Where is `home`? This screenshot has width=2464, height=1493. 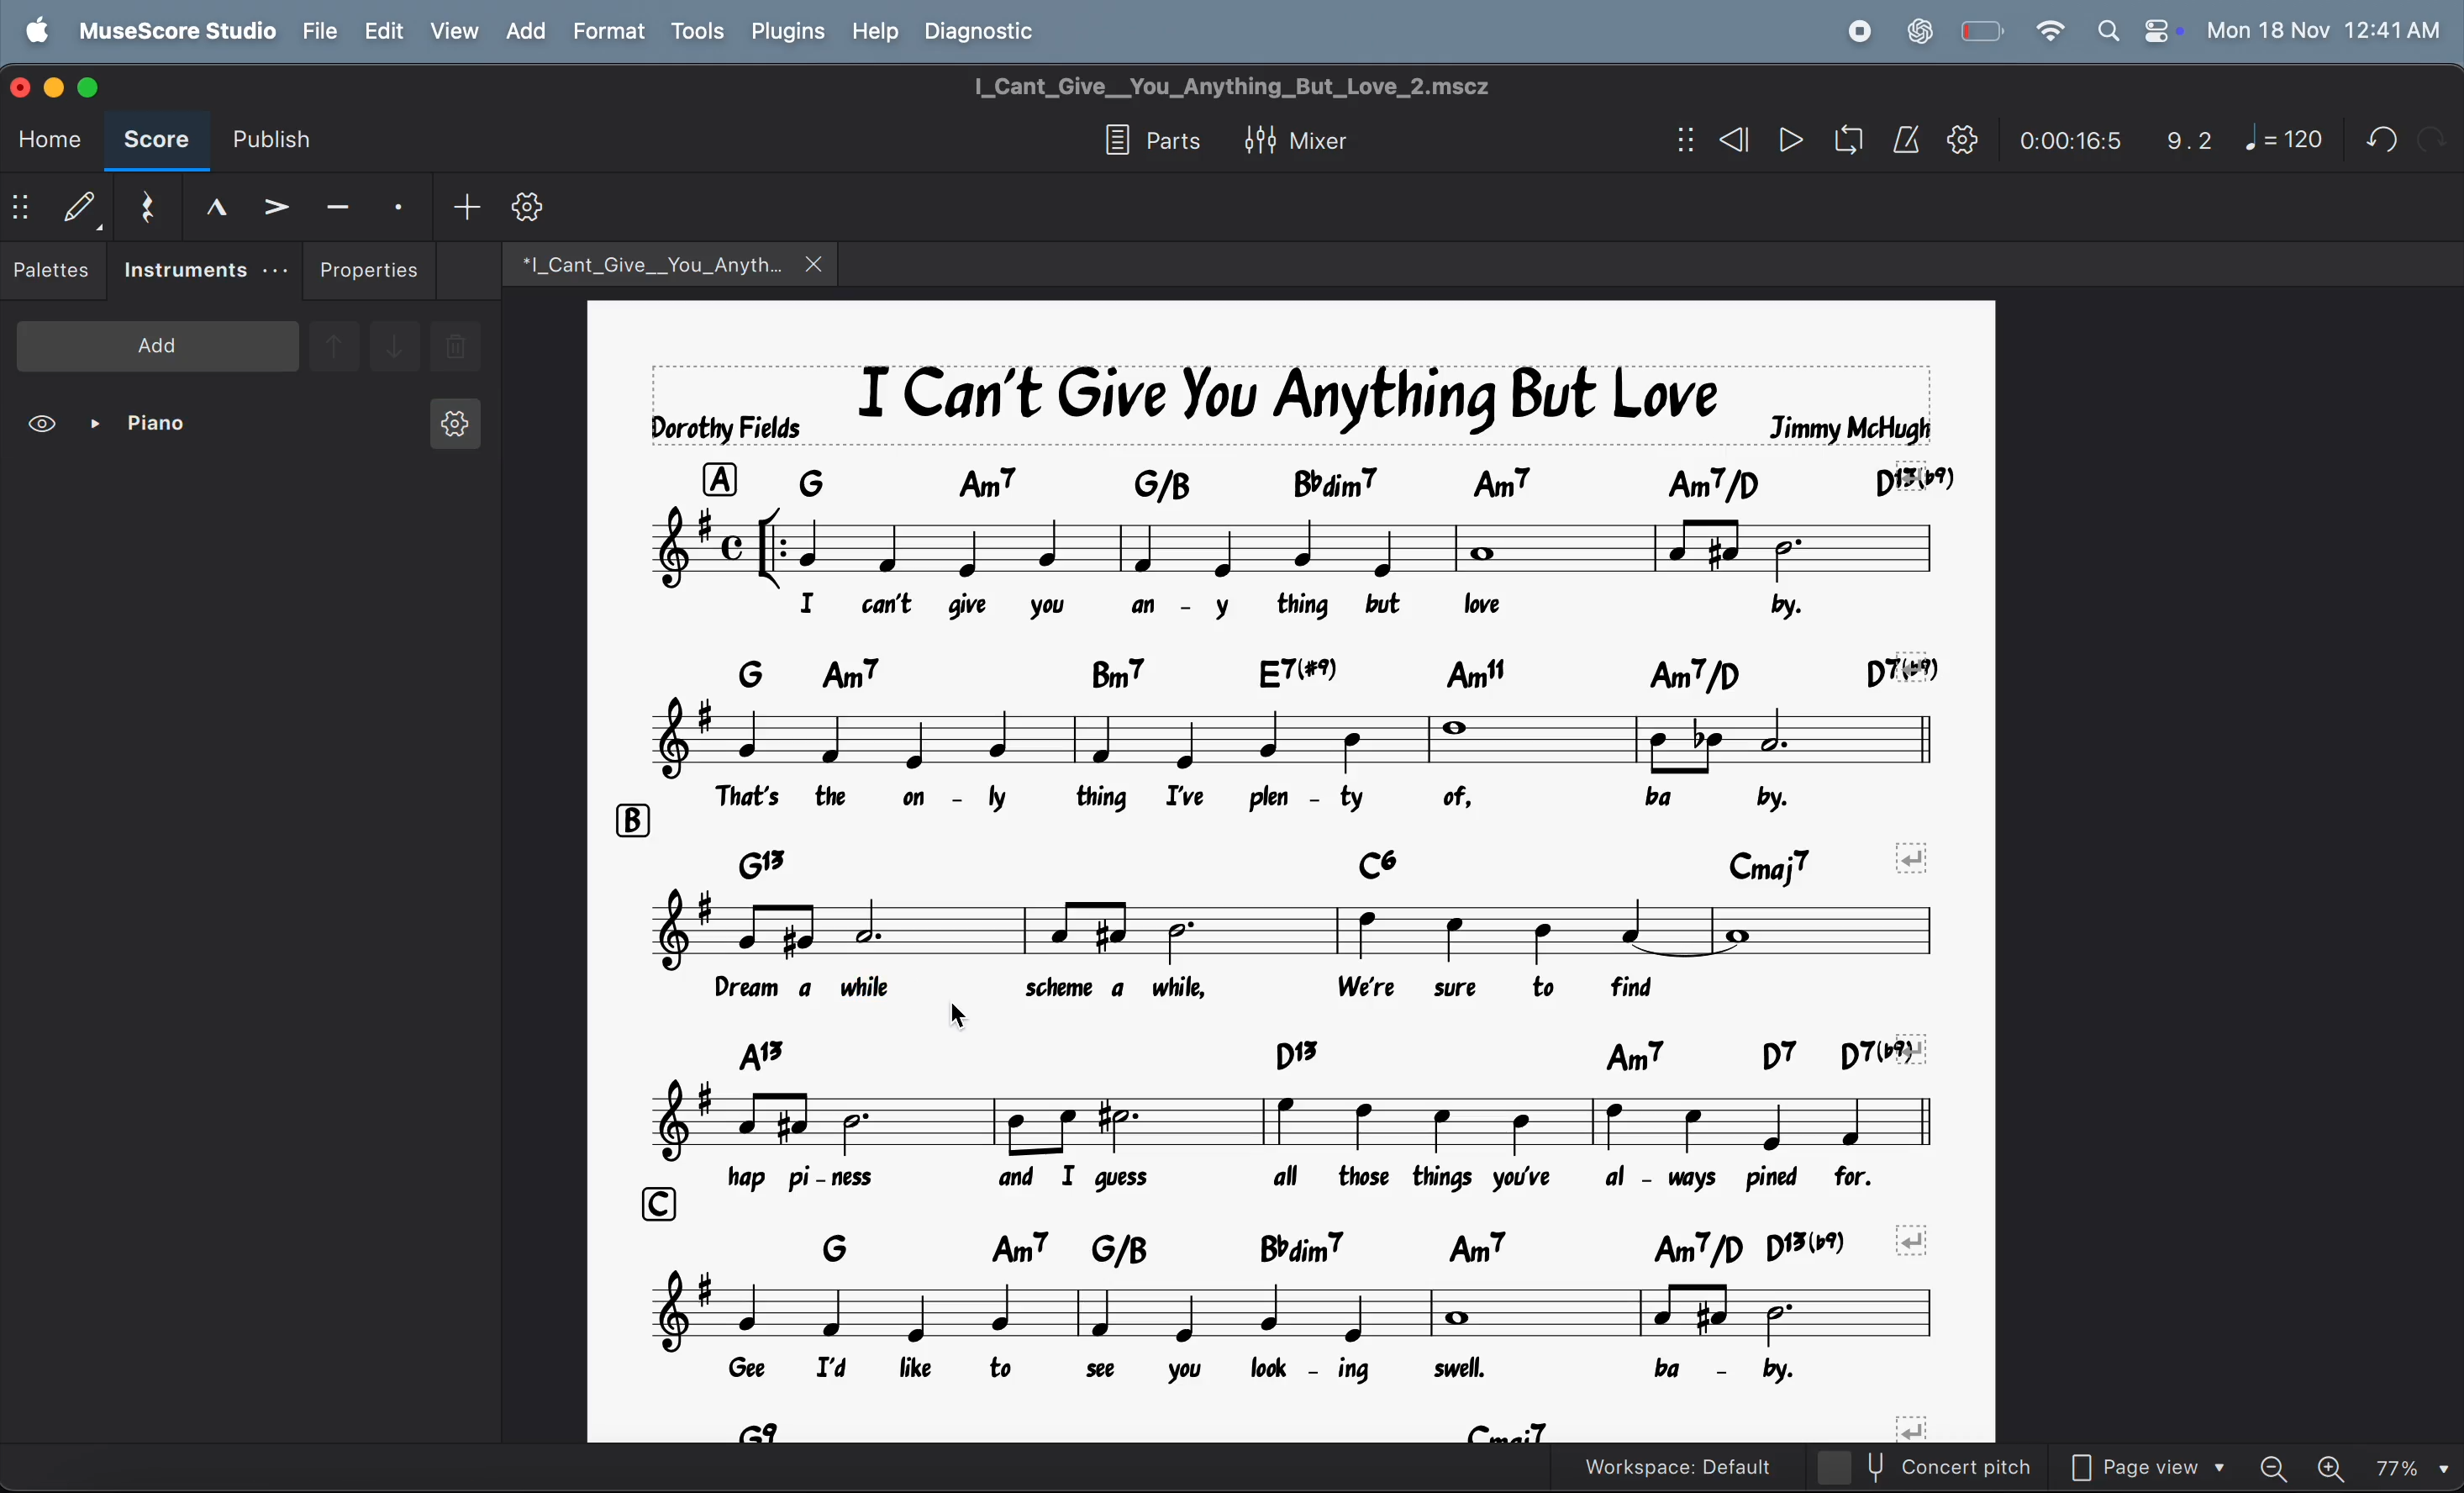 home is located at coordinates (50, 141).